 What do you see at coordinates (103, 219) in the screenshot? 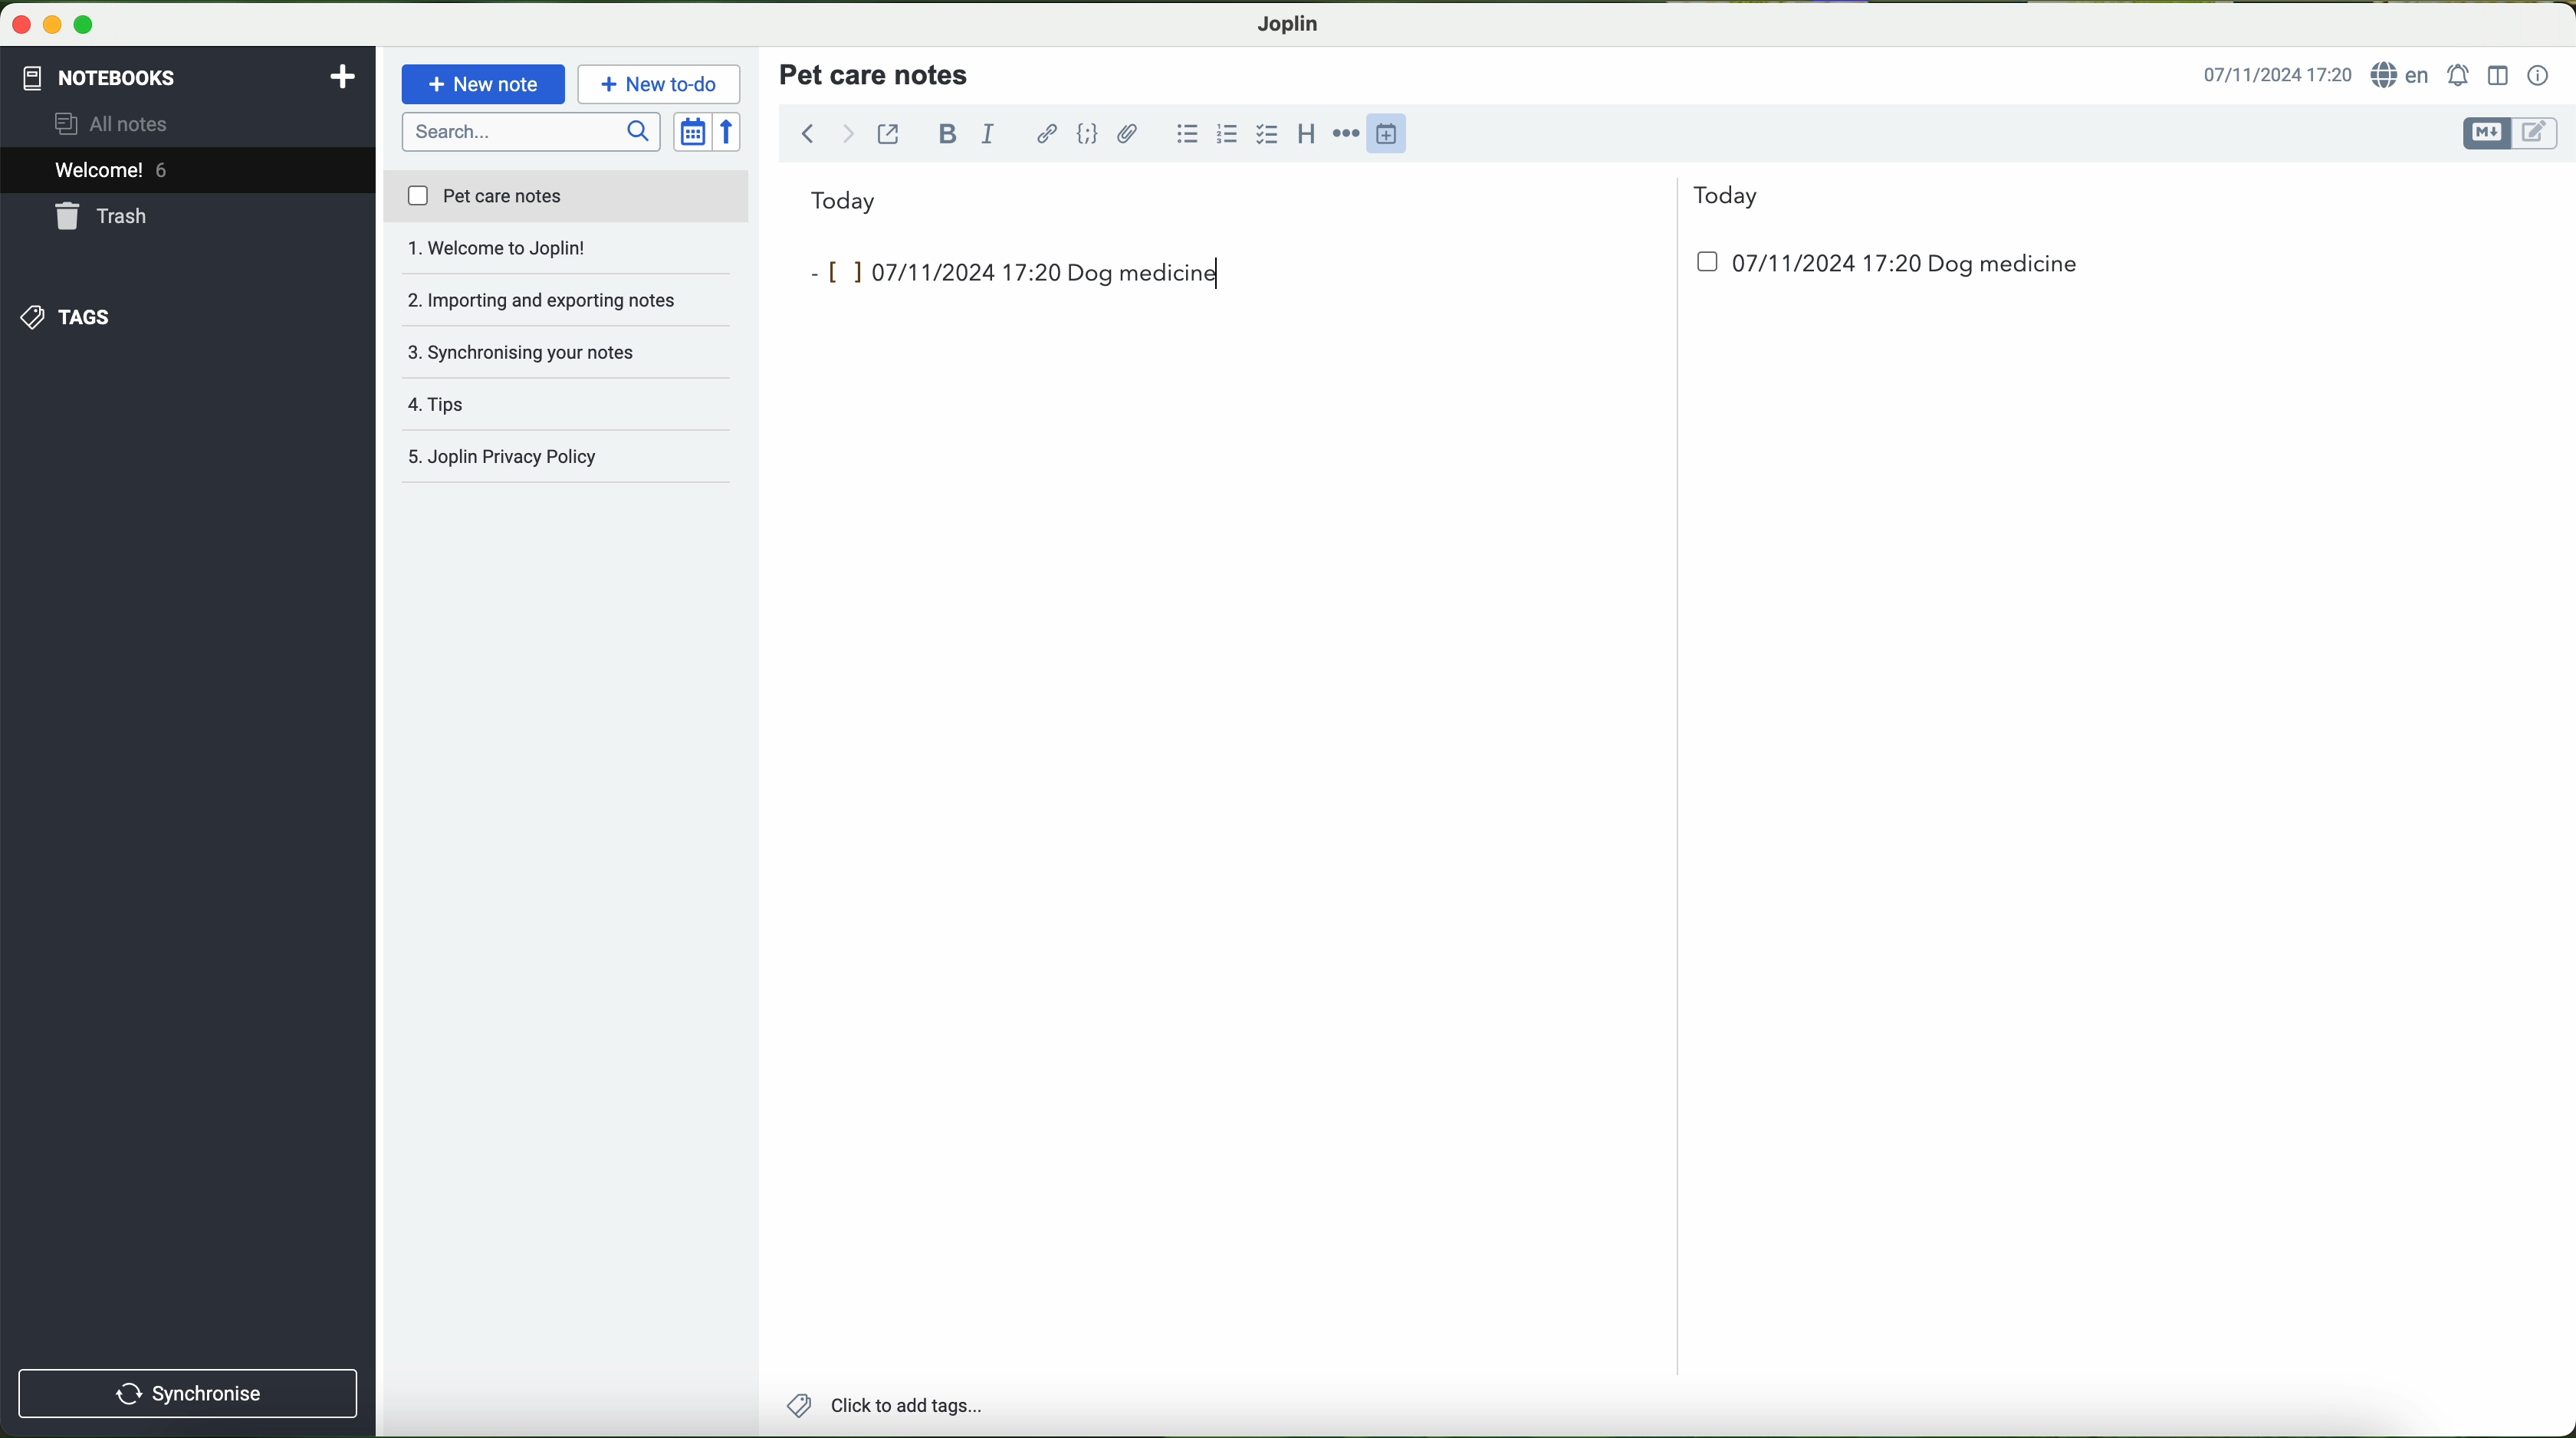
I see `trash` at bounding box center [103, 219].